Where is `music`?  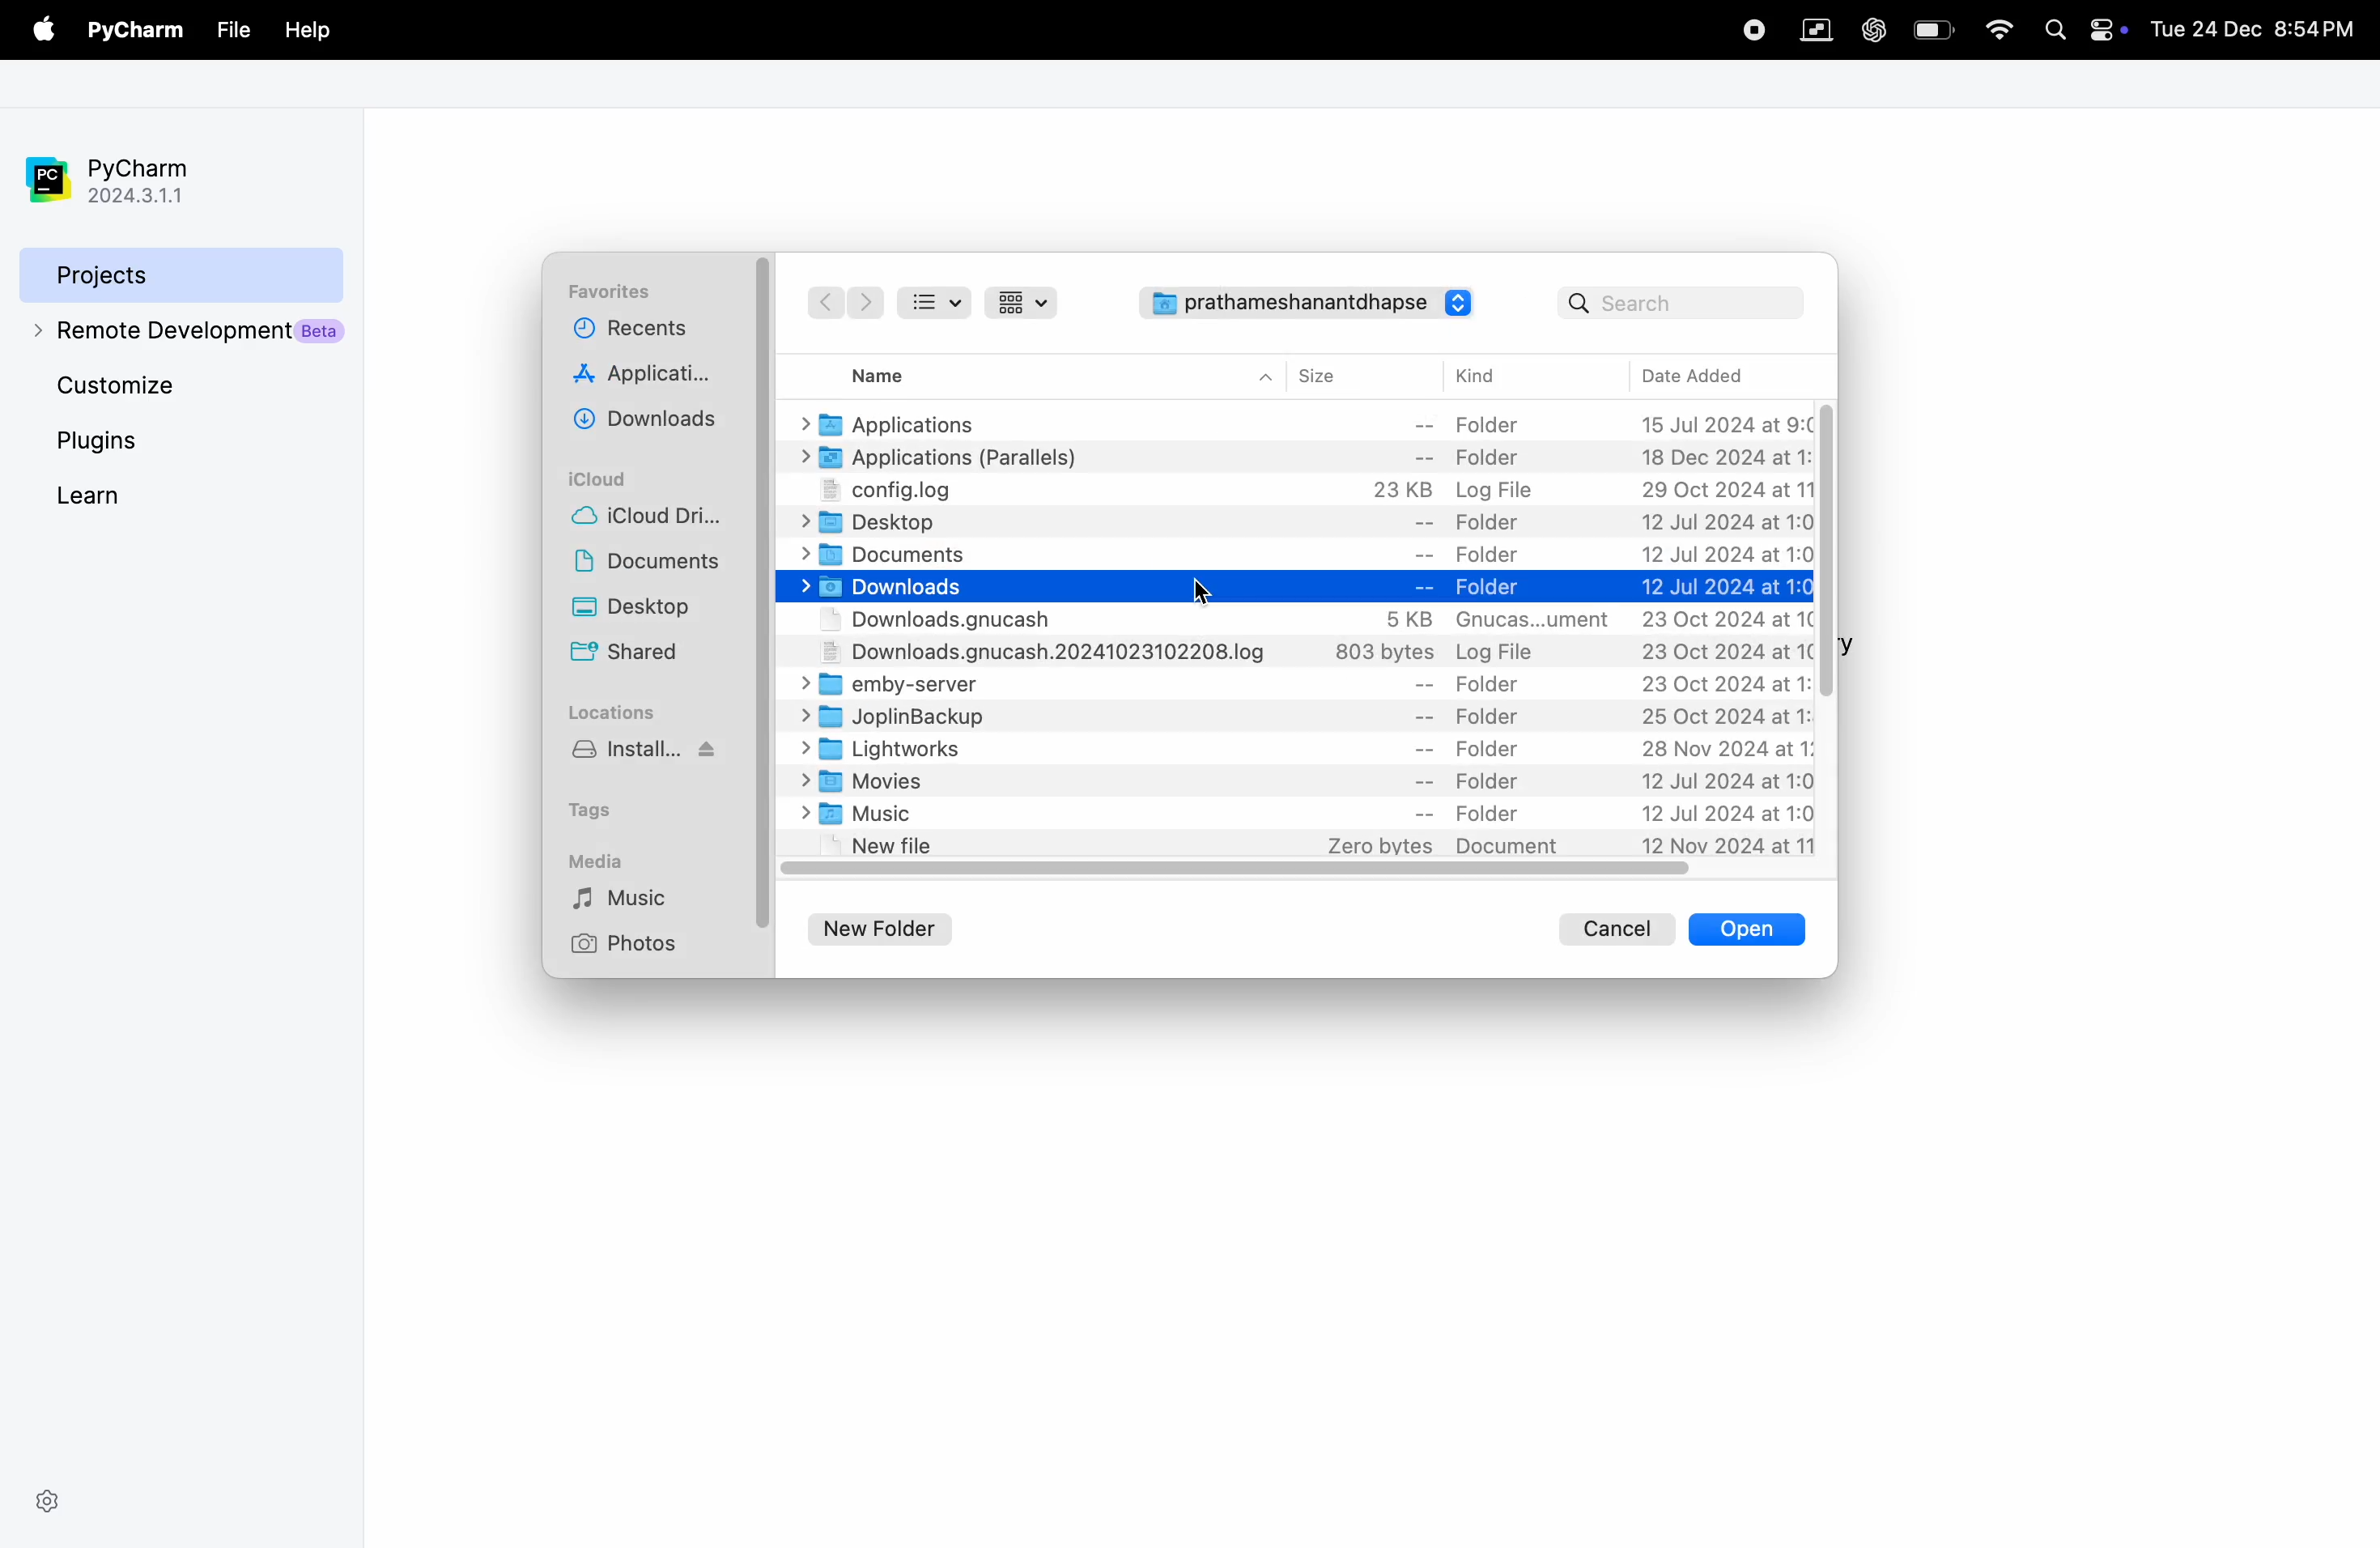
music is located at coordinates (637, 899).